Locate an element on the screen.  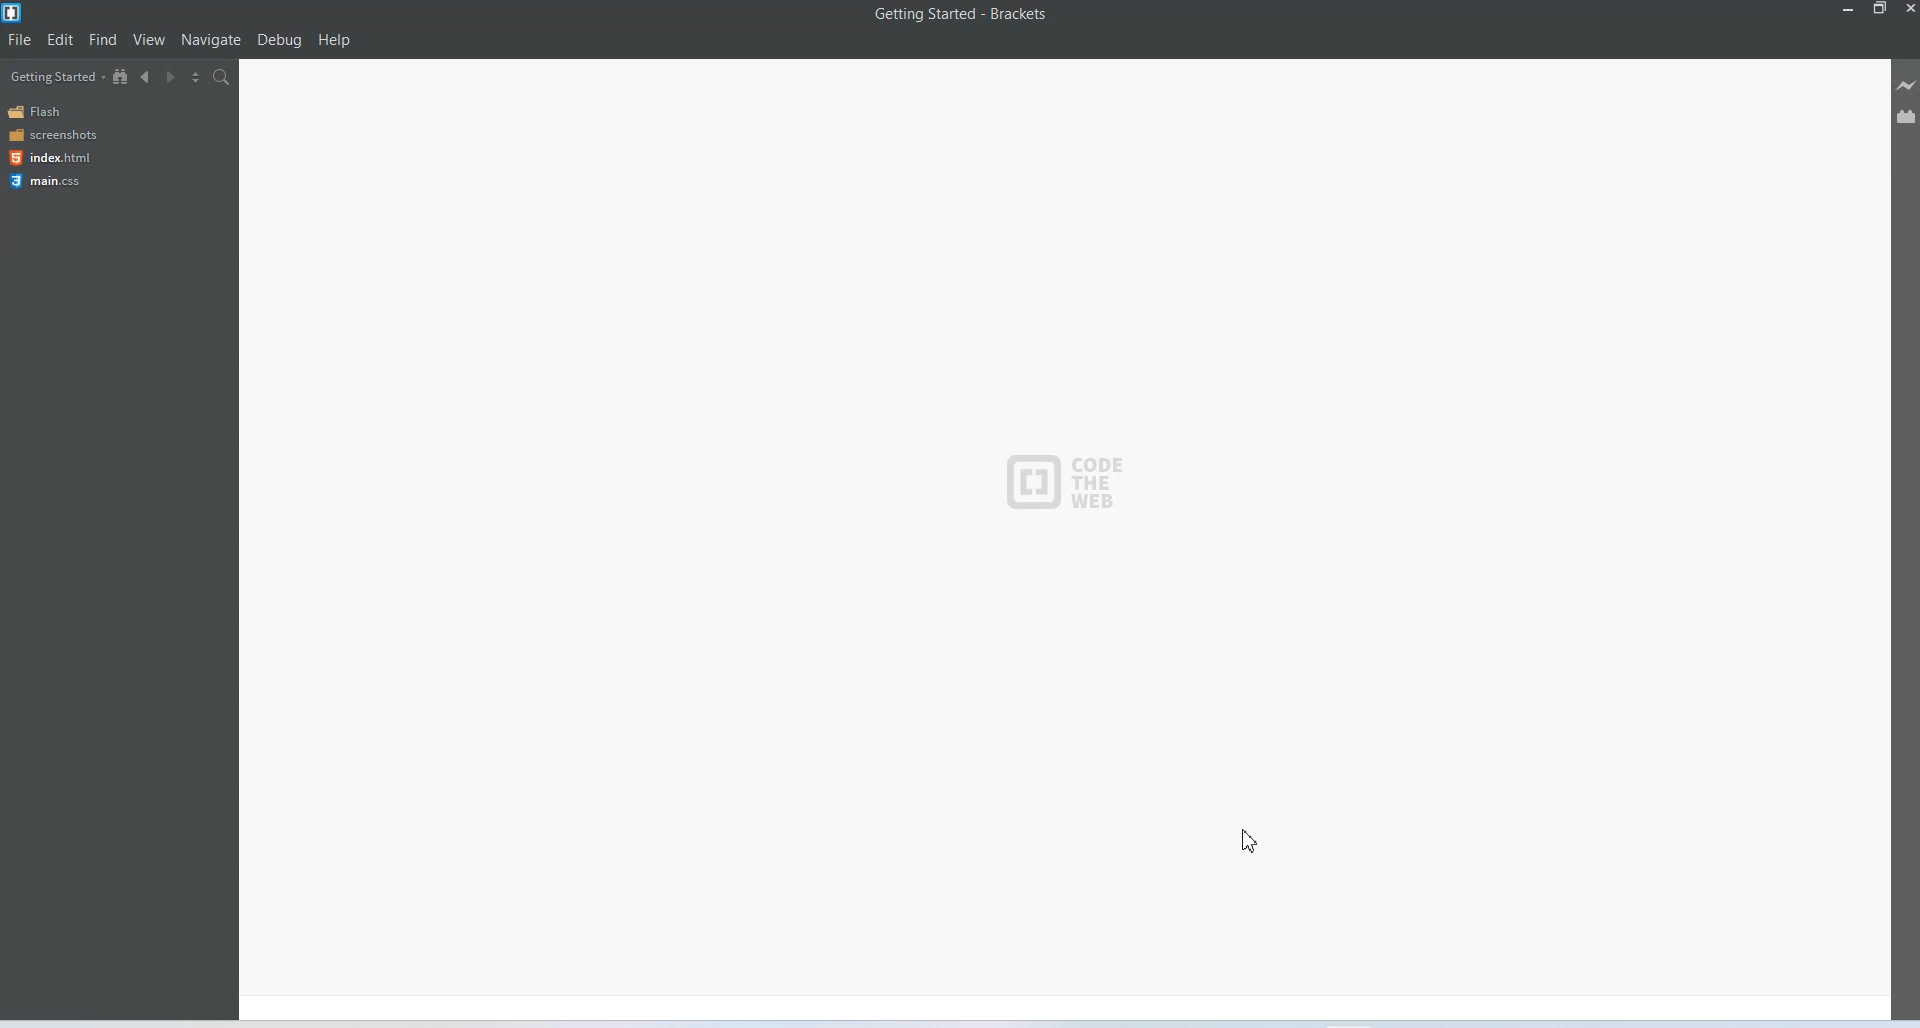
Main css is located at coordinates (70, 183).